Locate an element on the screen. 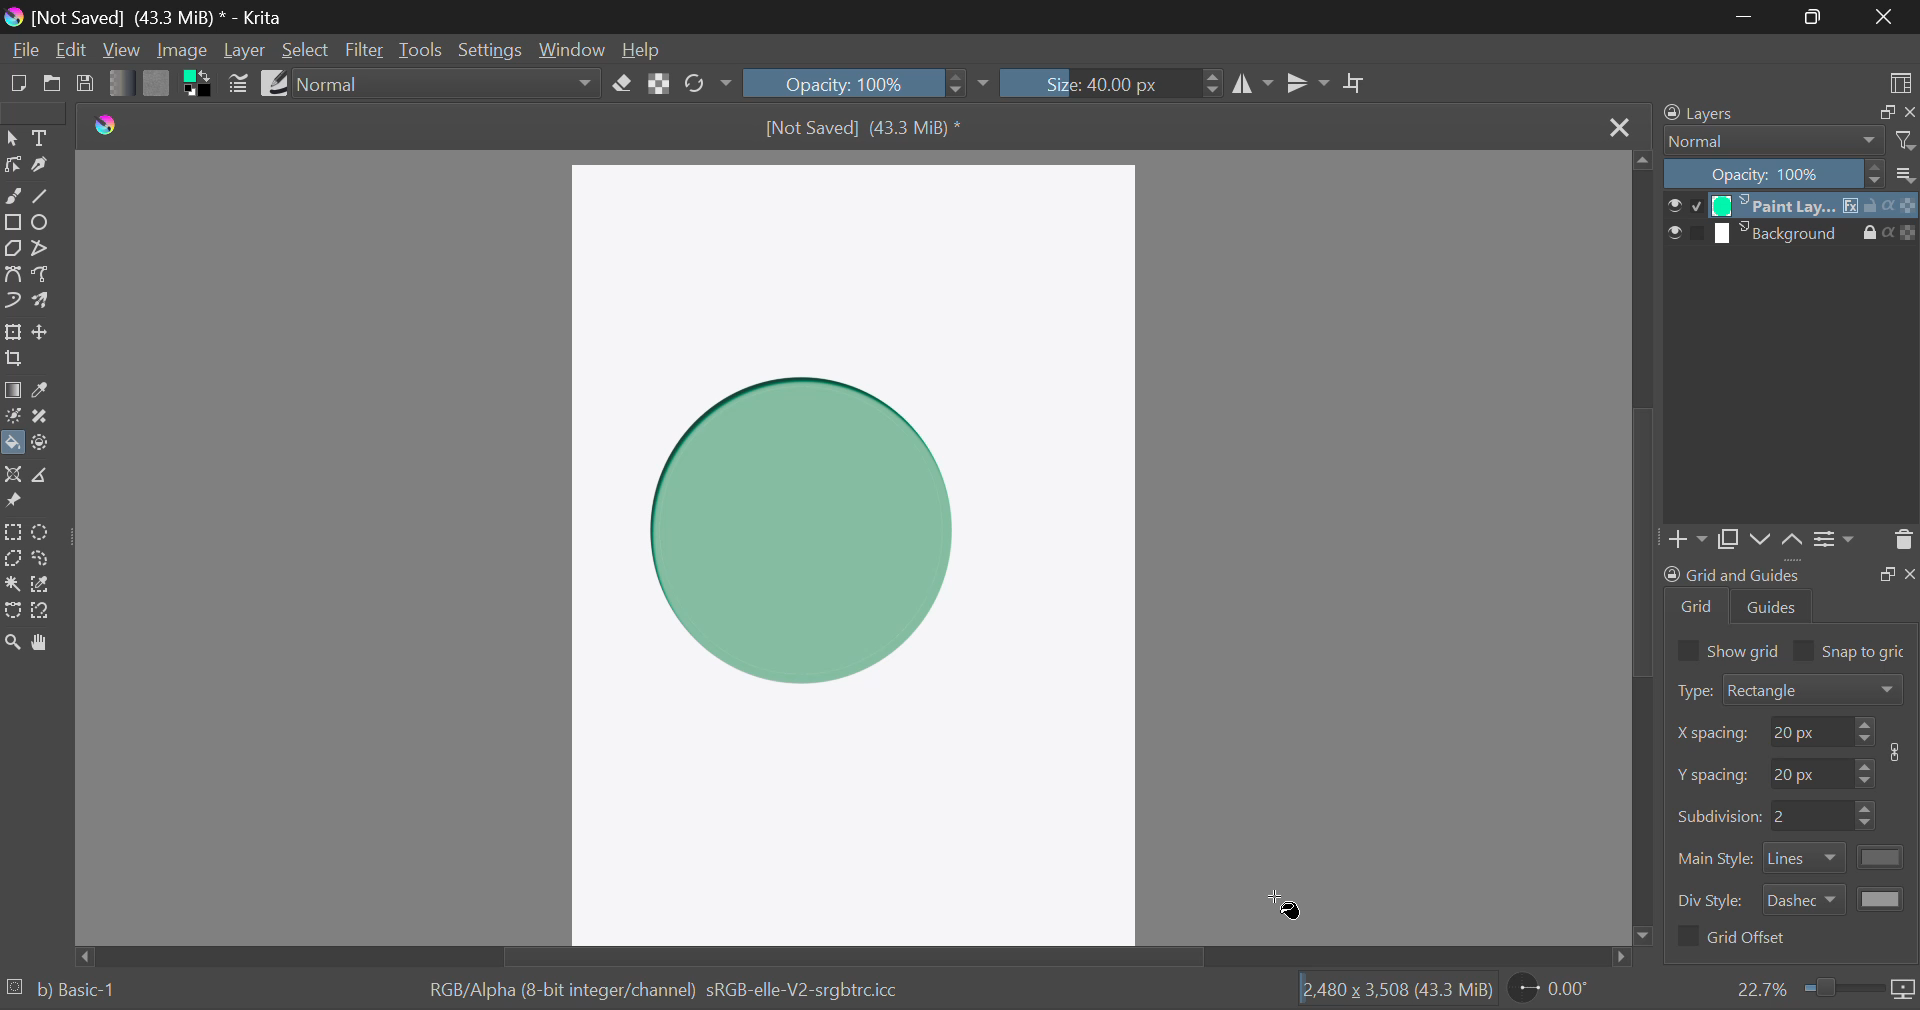 This screenshot has width=1920, height=1010. move up is located at coordinates (1643, 158).